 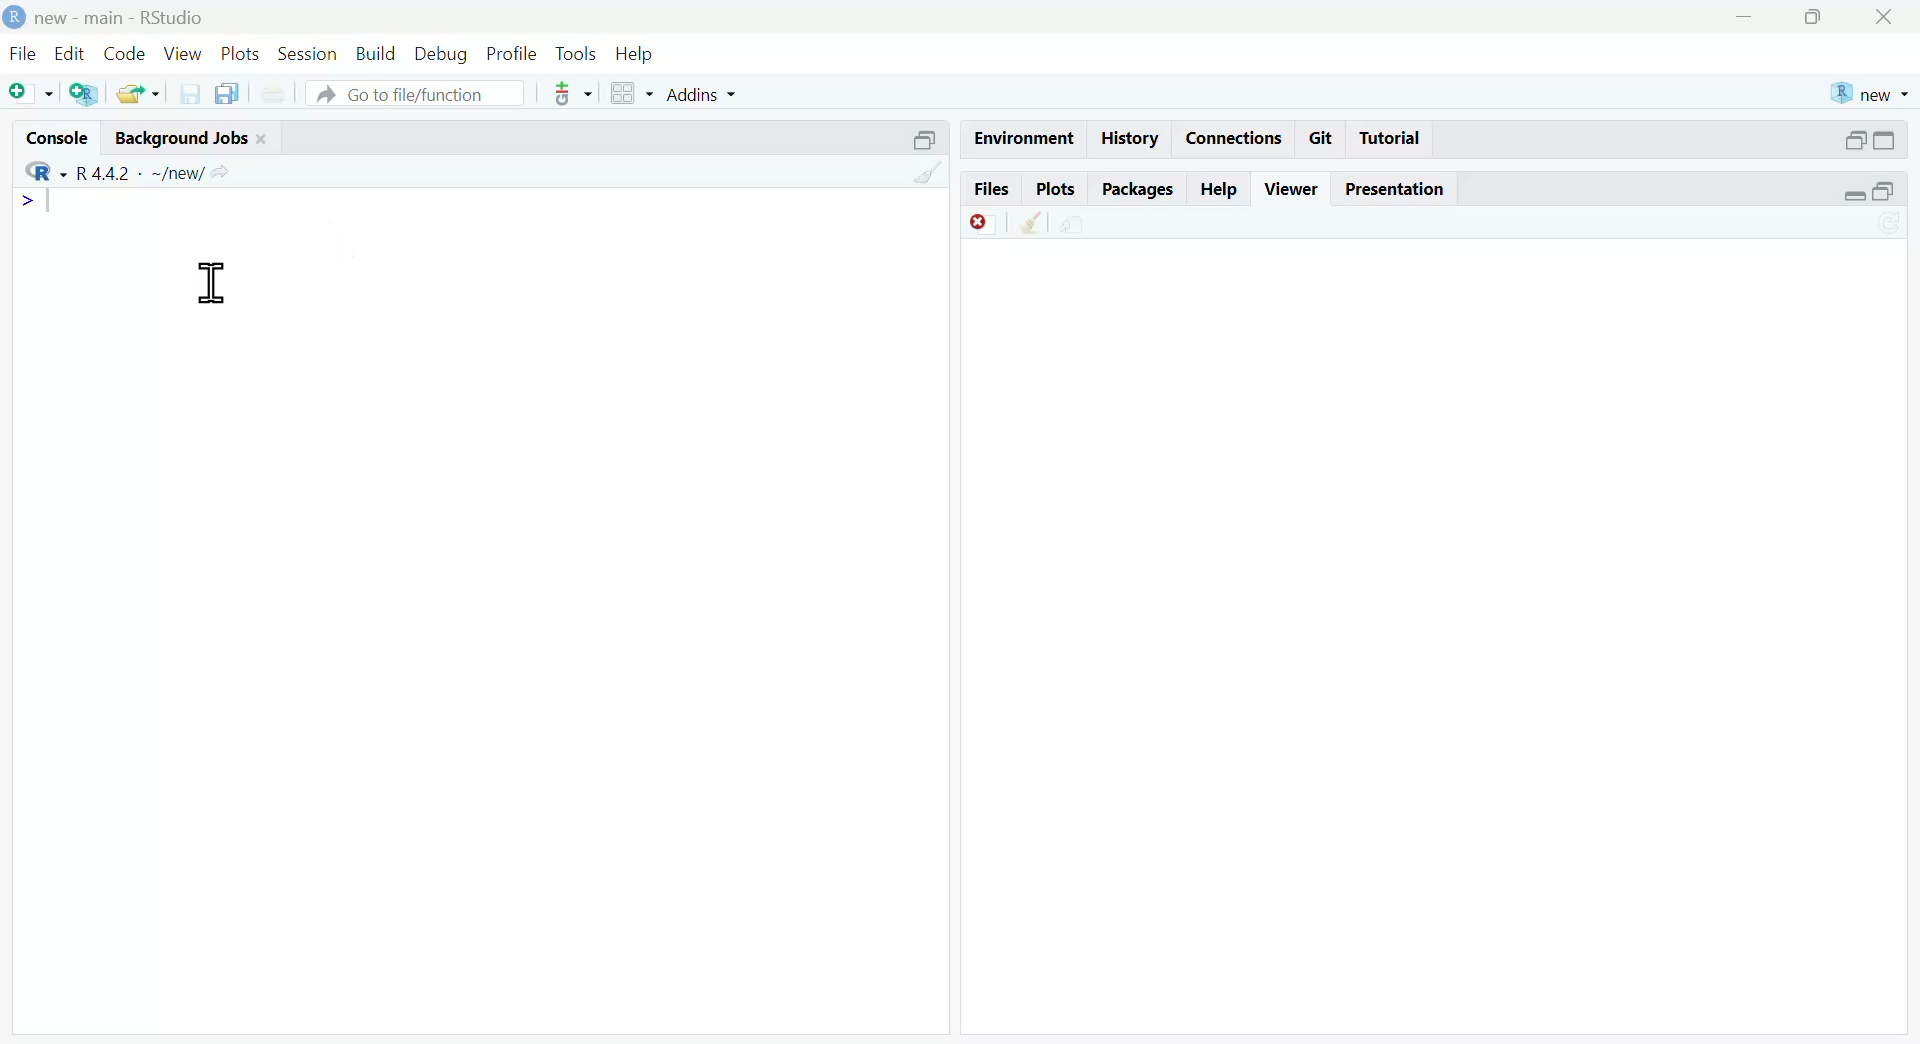 What do you see at coordinates (1886, 142) in the screenshot?
I see `maximize` at bounding box center [1886, 142].